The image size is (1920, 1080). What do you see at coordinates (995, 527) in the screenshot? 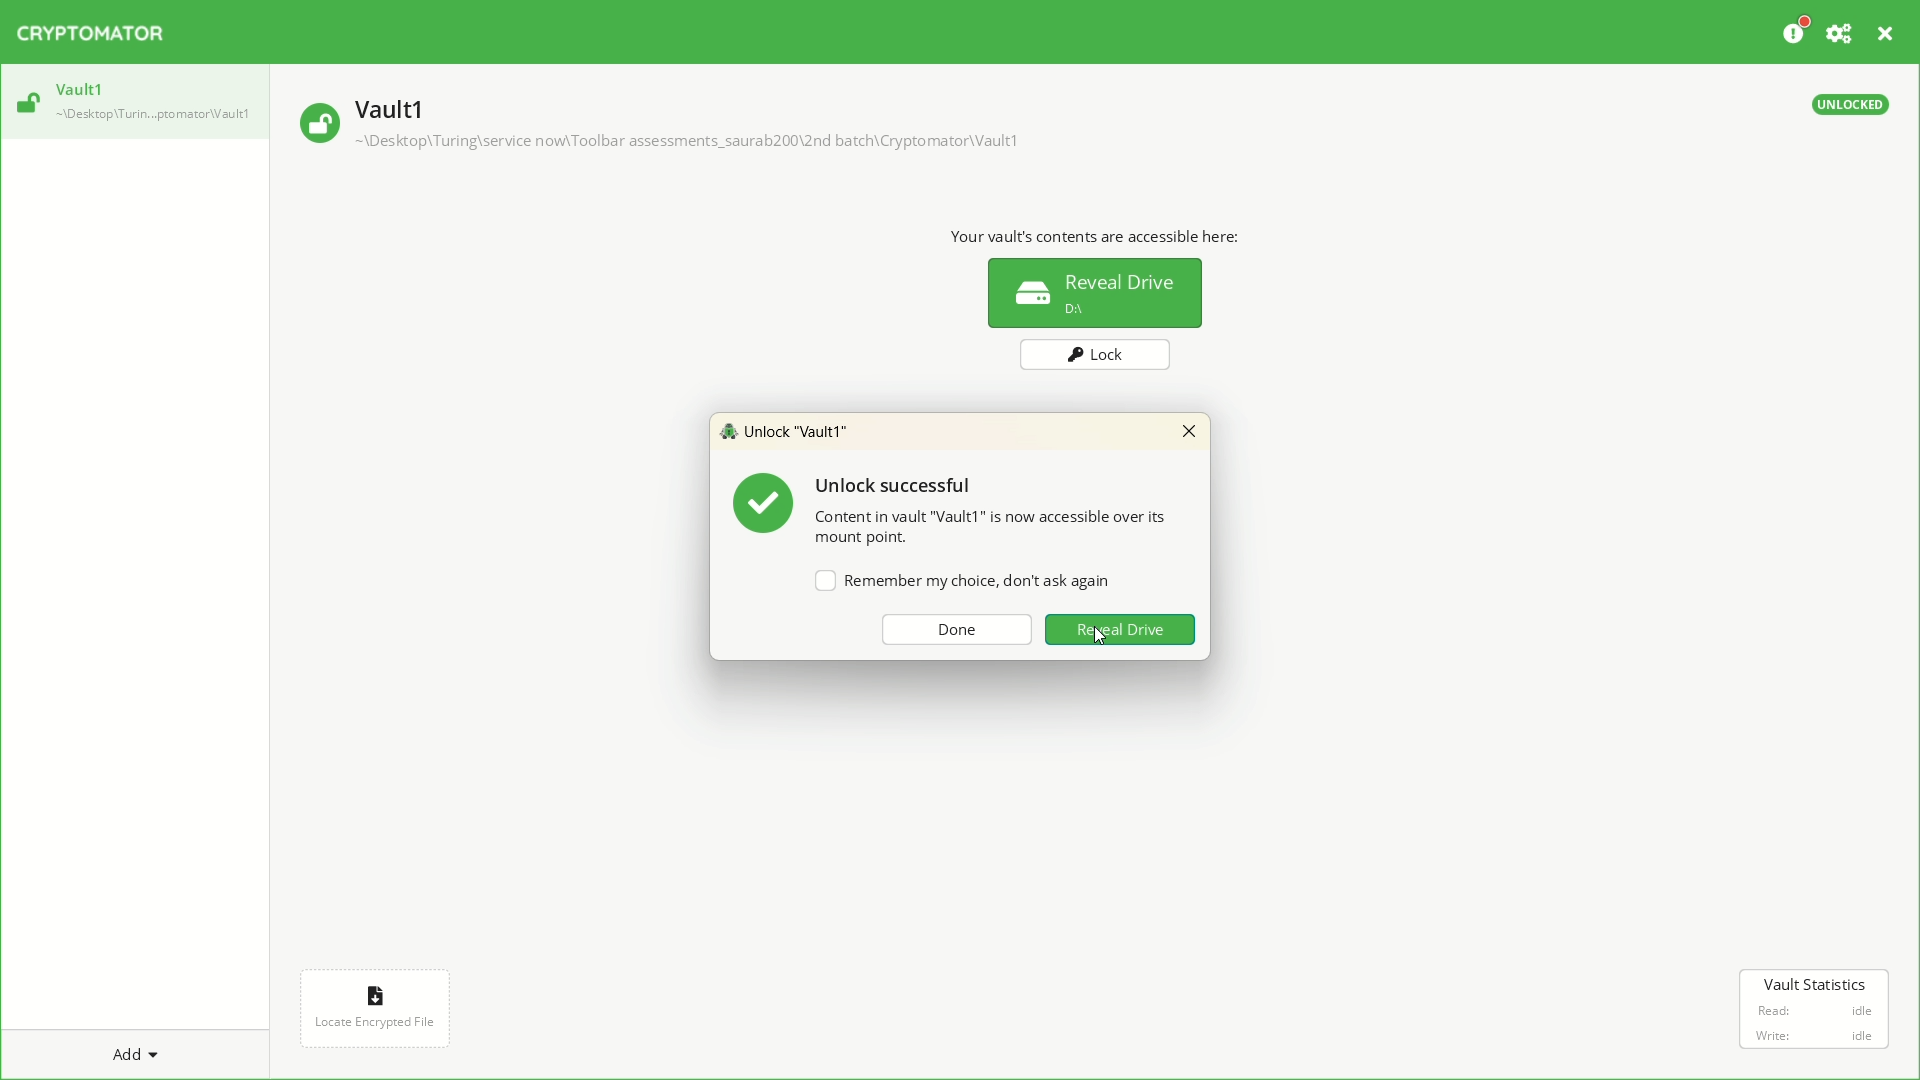
I see `Content in vault "Vault1" is now accessible over its mount point` at bounding box center [995, 527].